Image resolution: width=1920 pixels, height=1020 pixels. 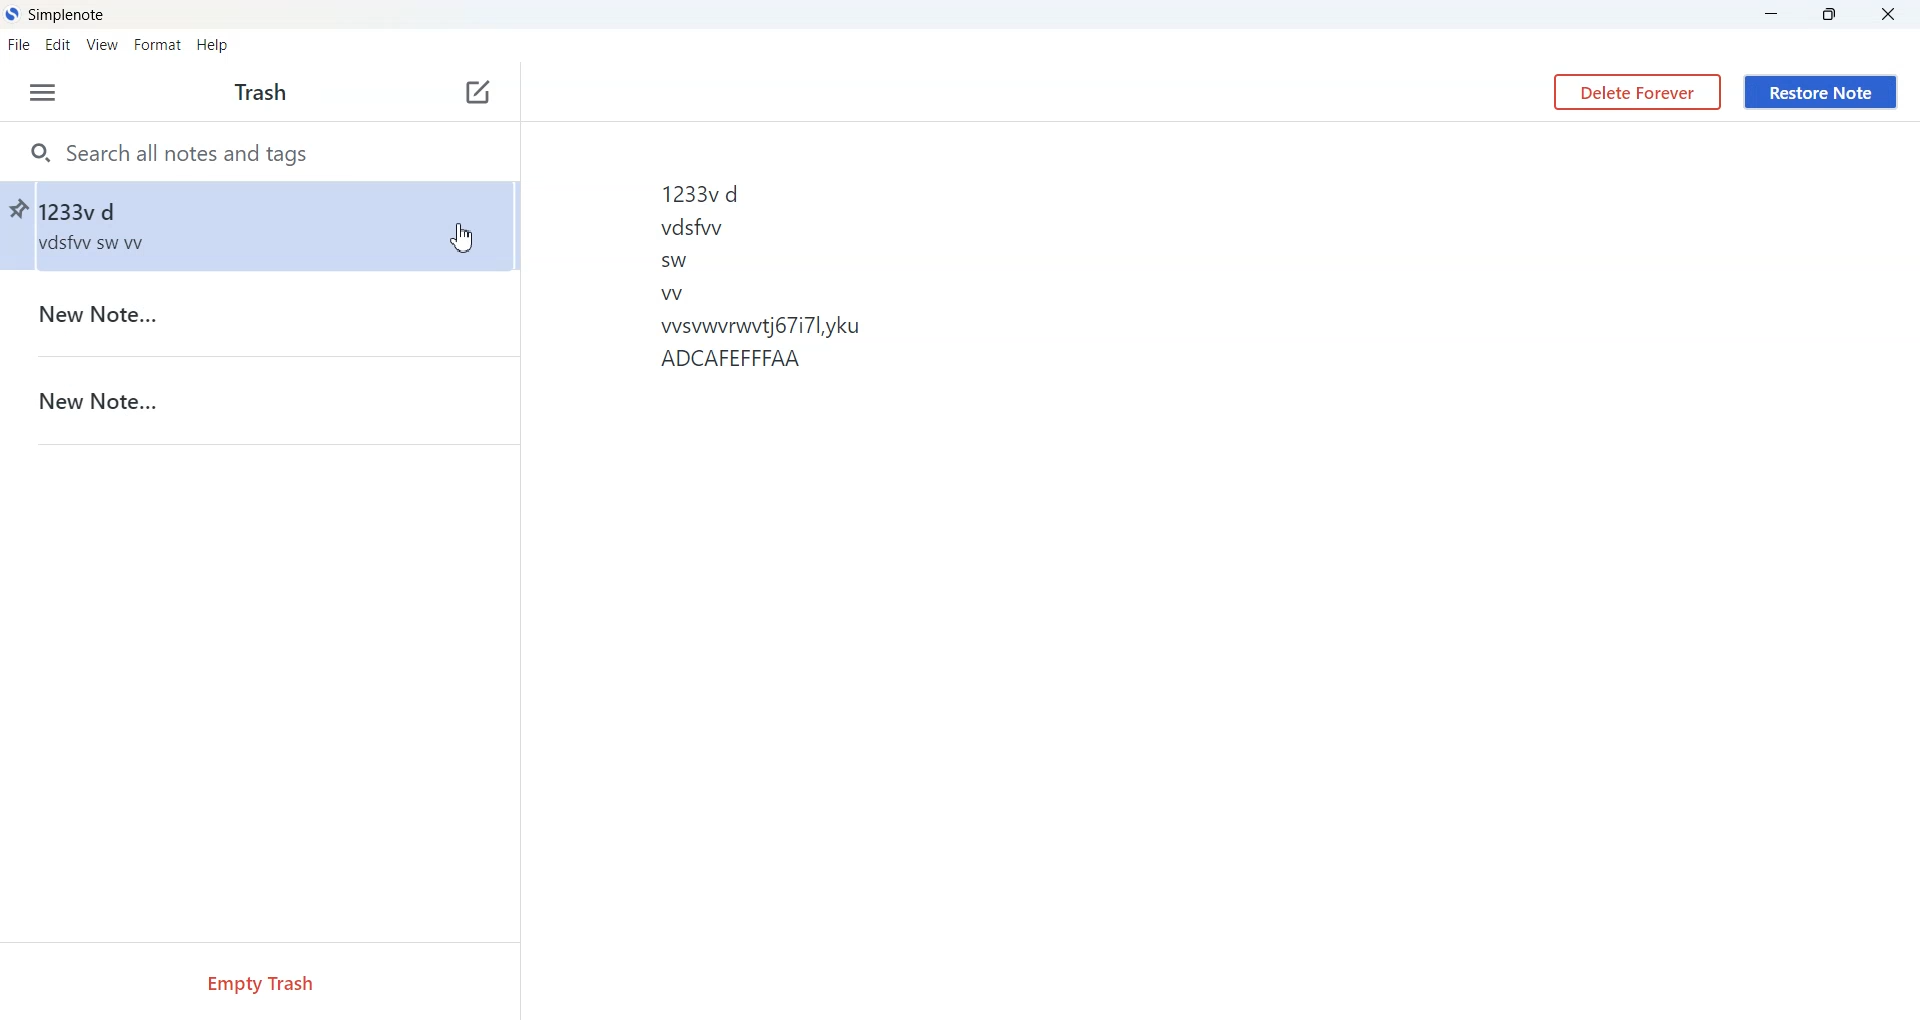 I want to click on 1233vd, so click(x=711, y=195).